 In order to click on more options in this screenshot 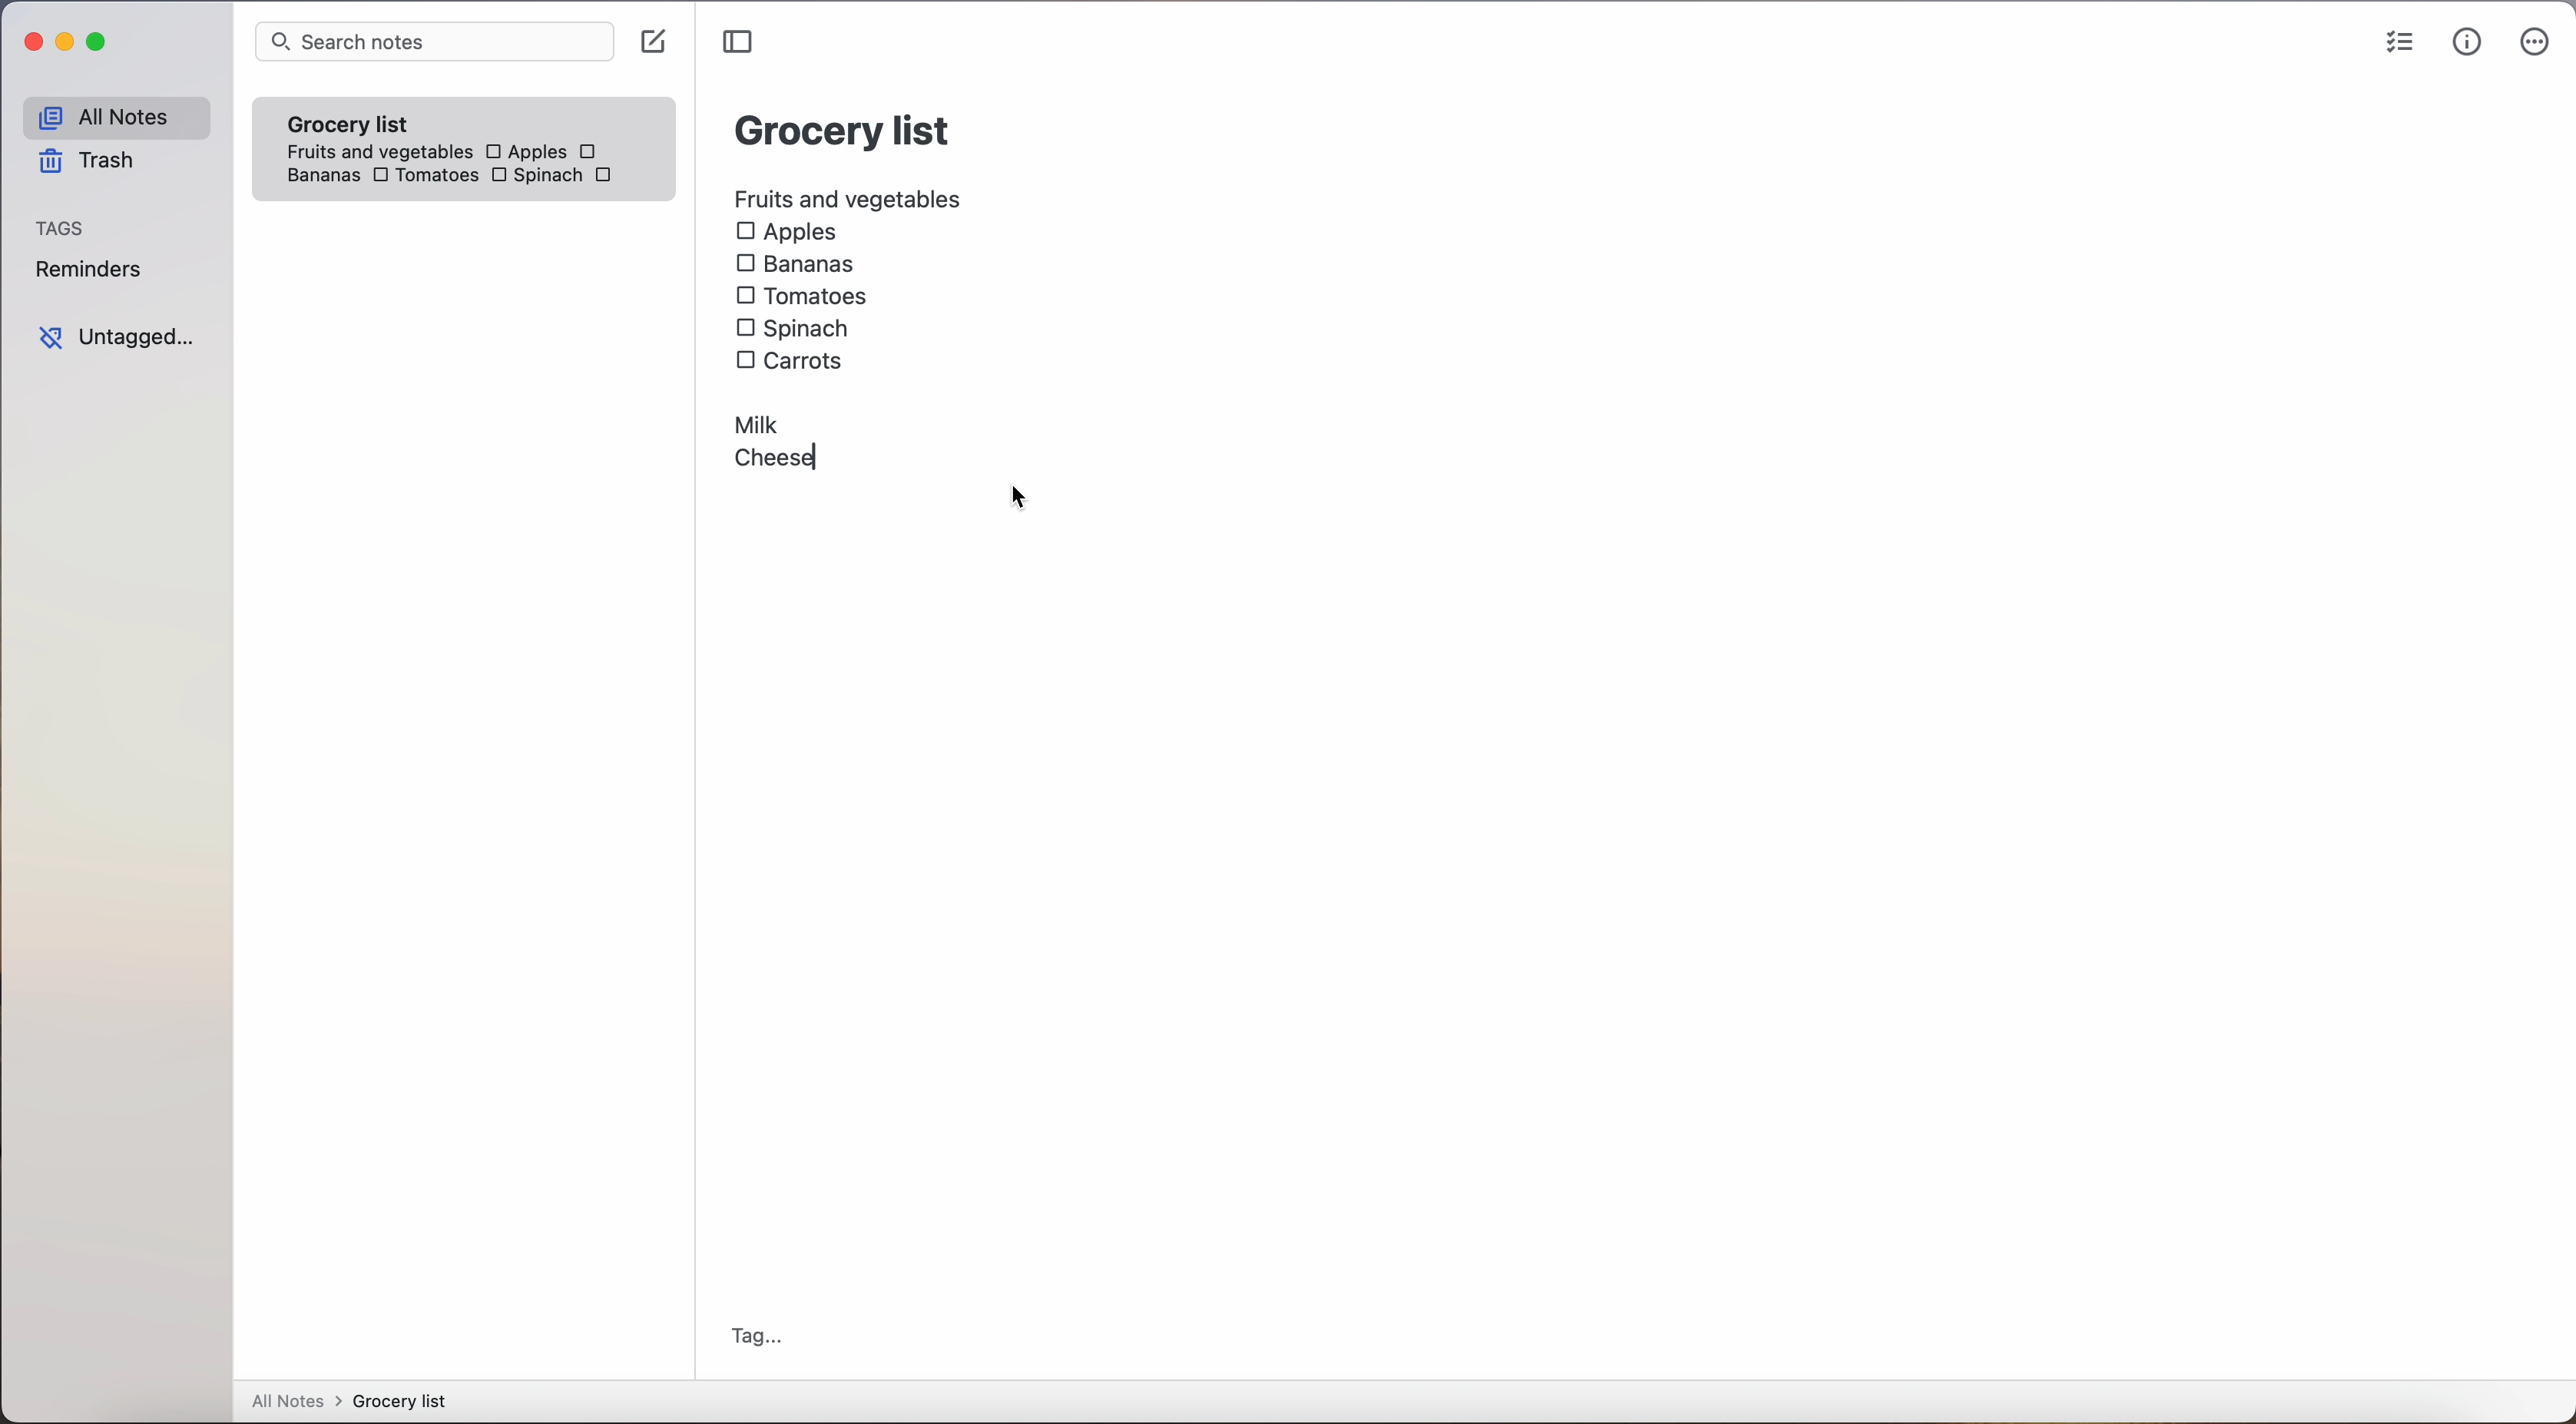, I will do `click(2534, 44)`.